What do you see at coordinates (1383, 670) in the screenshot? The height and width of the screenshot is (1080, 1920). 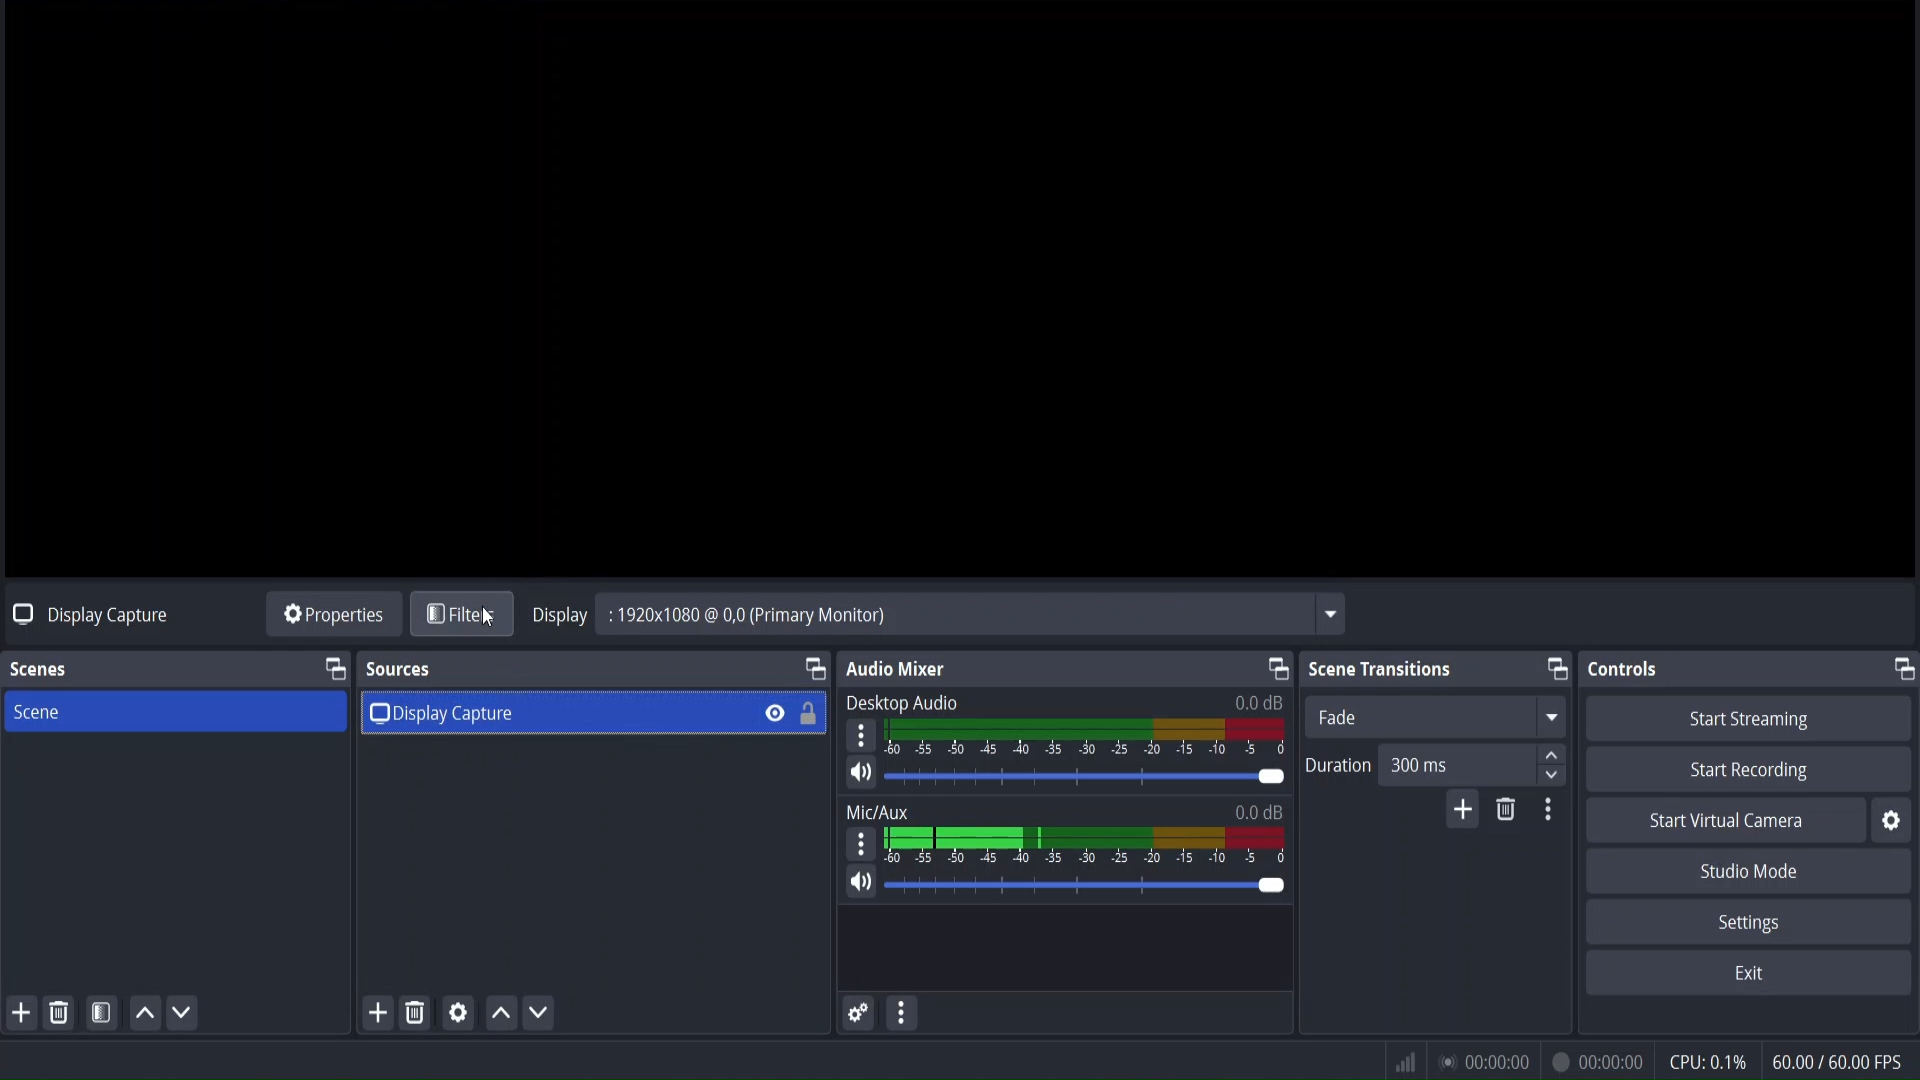 I see `scene transitions` at bounding box center [1383, 670].